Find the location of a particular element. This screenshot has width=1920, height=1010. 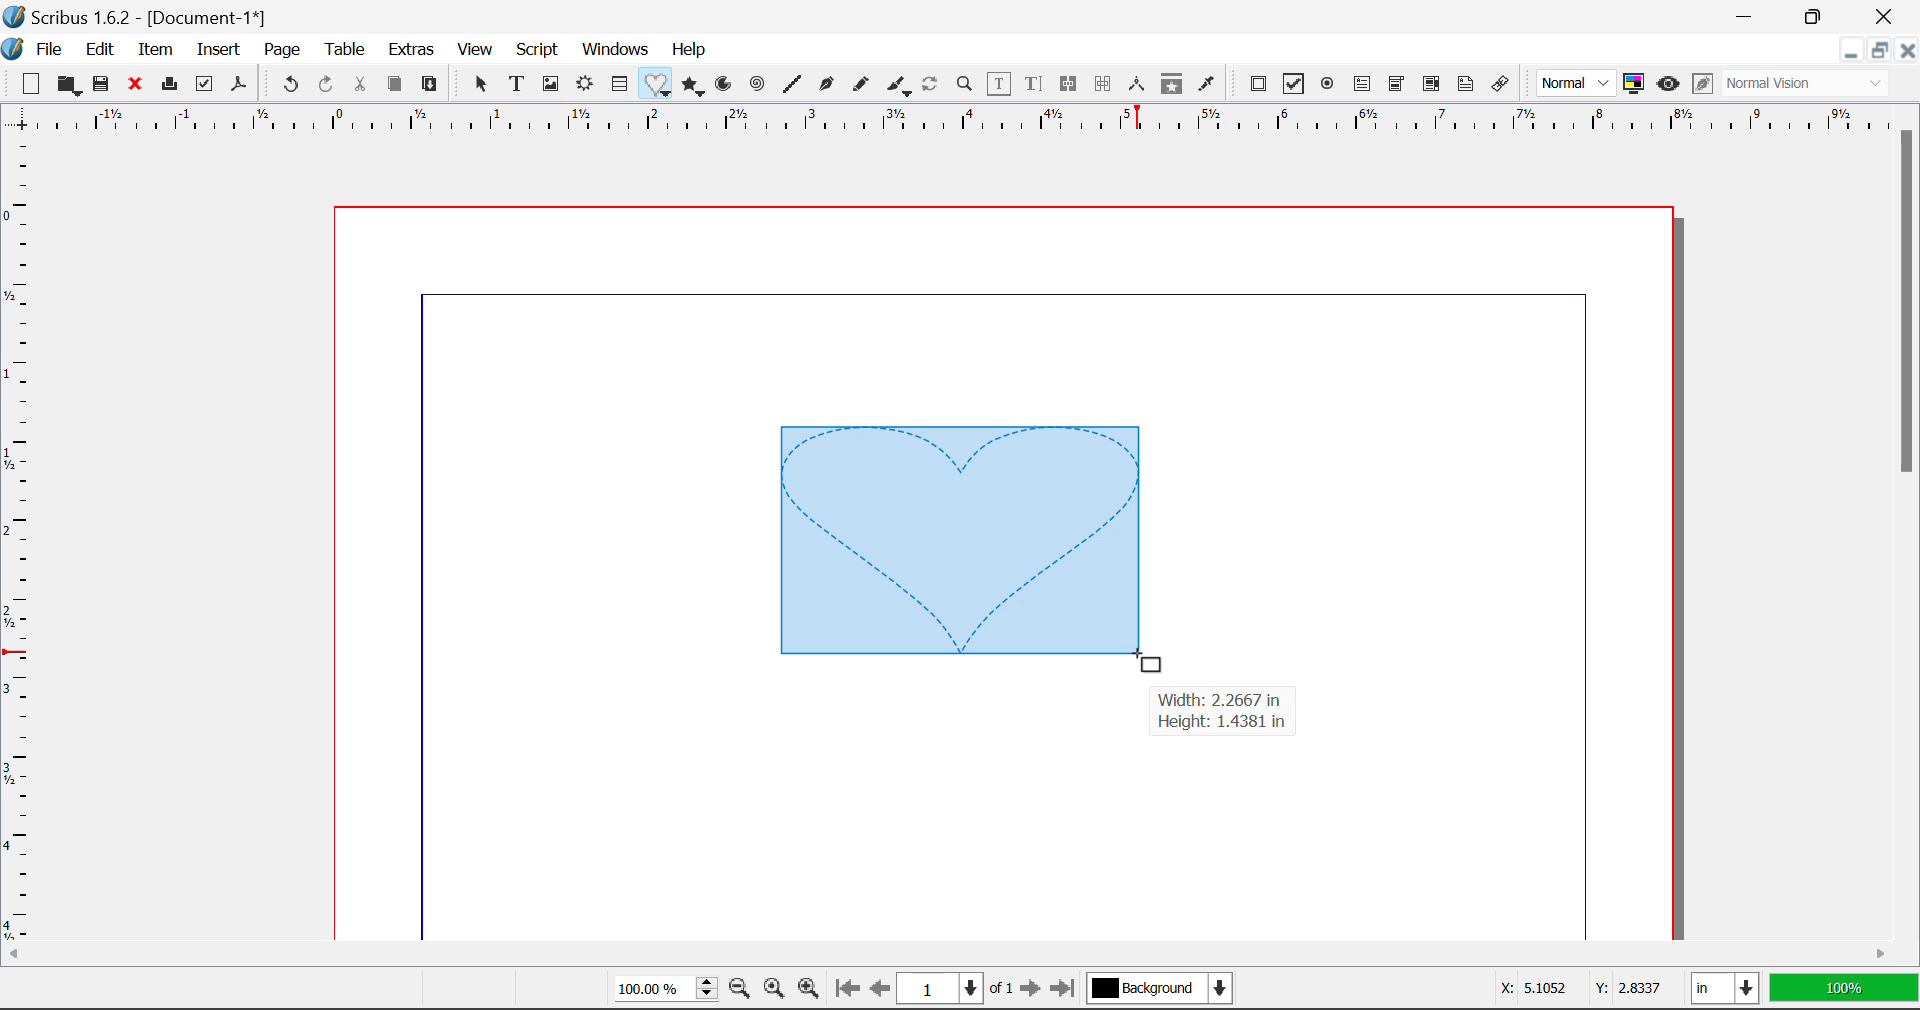

Pdf Push Button is located at coordinates (1259, 84).